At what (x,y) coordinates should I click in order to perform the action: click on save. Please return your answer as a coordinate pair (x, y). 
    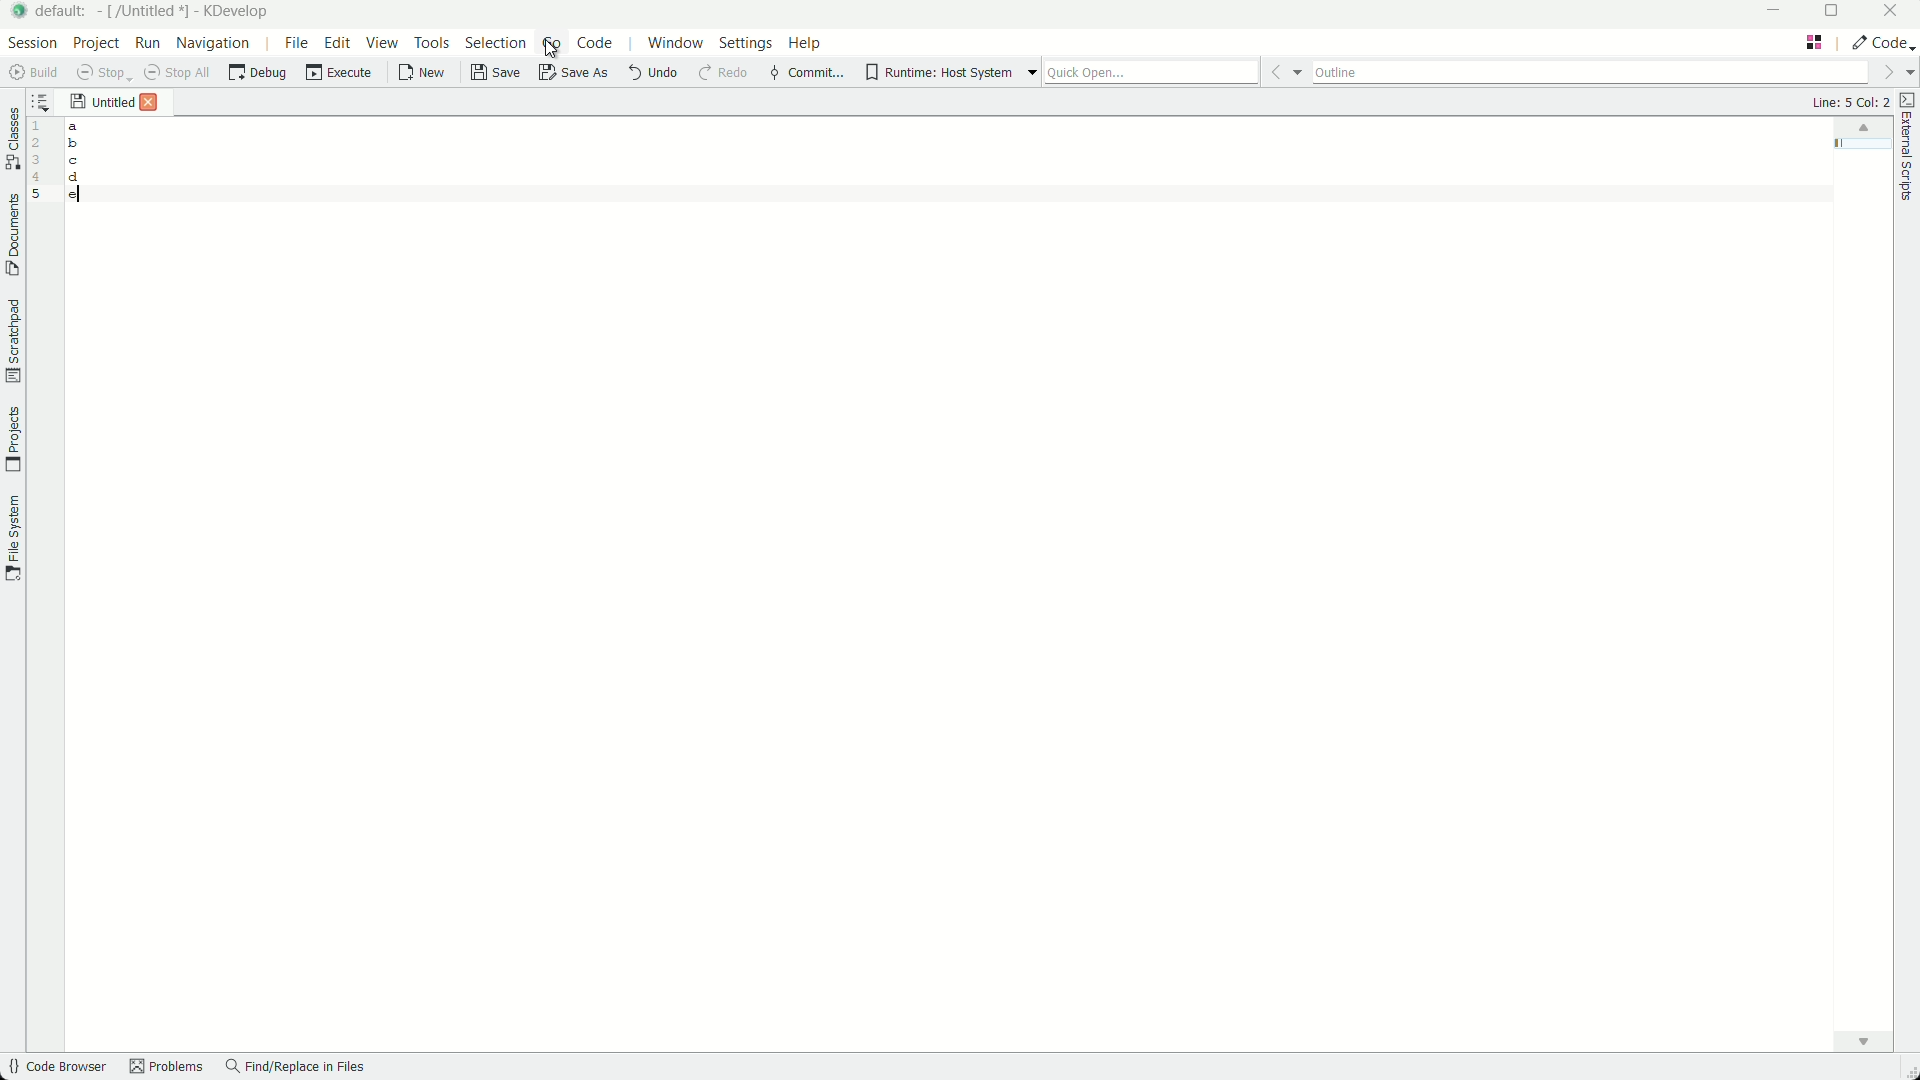
    Looking at the image, I should click on (103, 74).